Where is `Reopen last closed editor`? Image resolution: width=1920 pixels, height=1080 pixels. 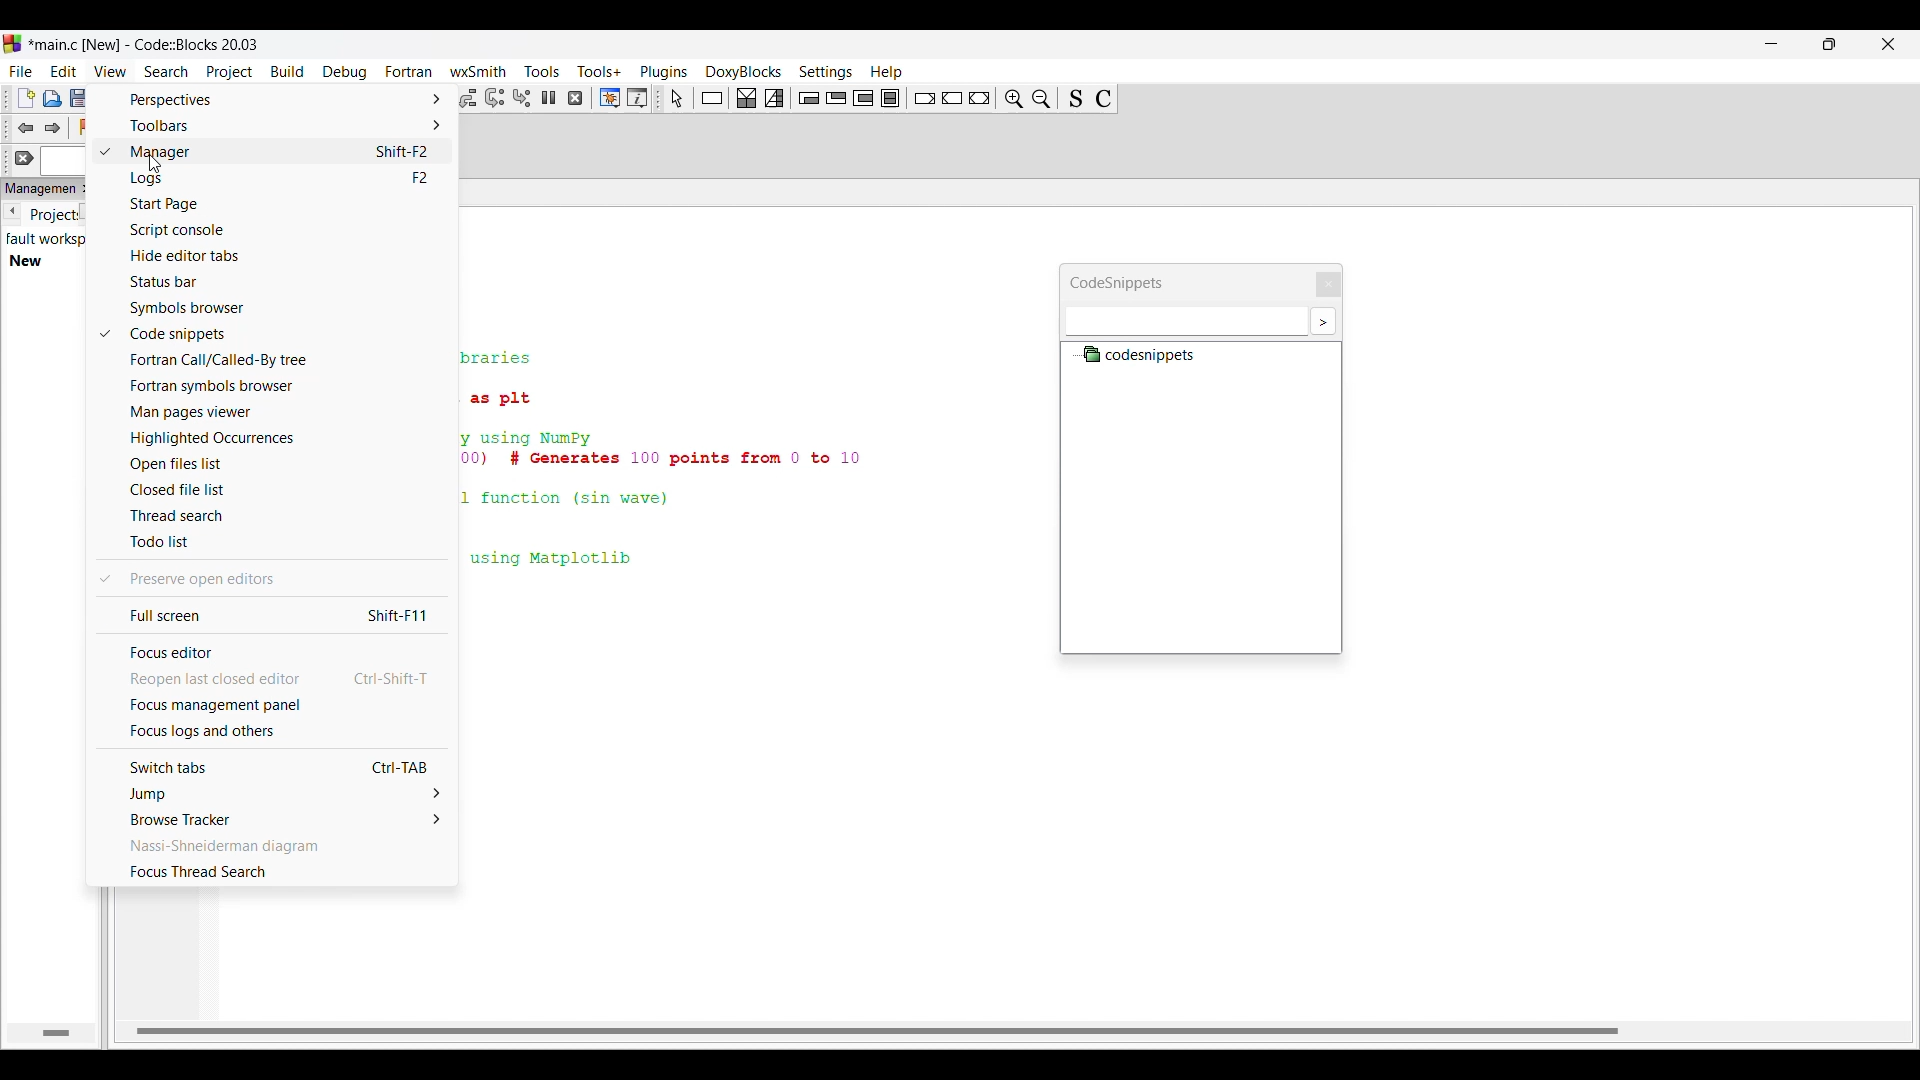 Reopen last closed editor is located at coordinates (273, 679).